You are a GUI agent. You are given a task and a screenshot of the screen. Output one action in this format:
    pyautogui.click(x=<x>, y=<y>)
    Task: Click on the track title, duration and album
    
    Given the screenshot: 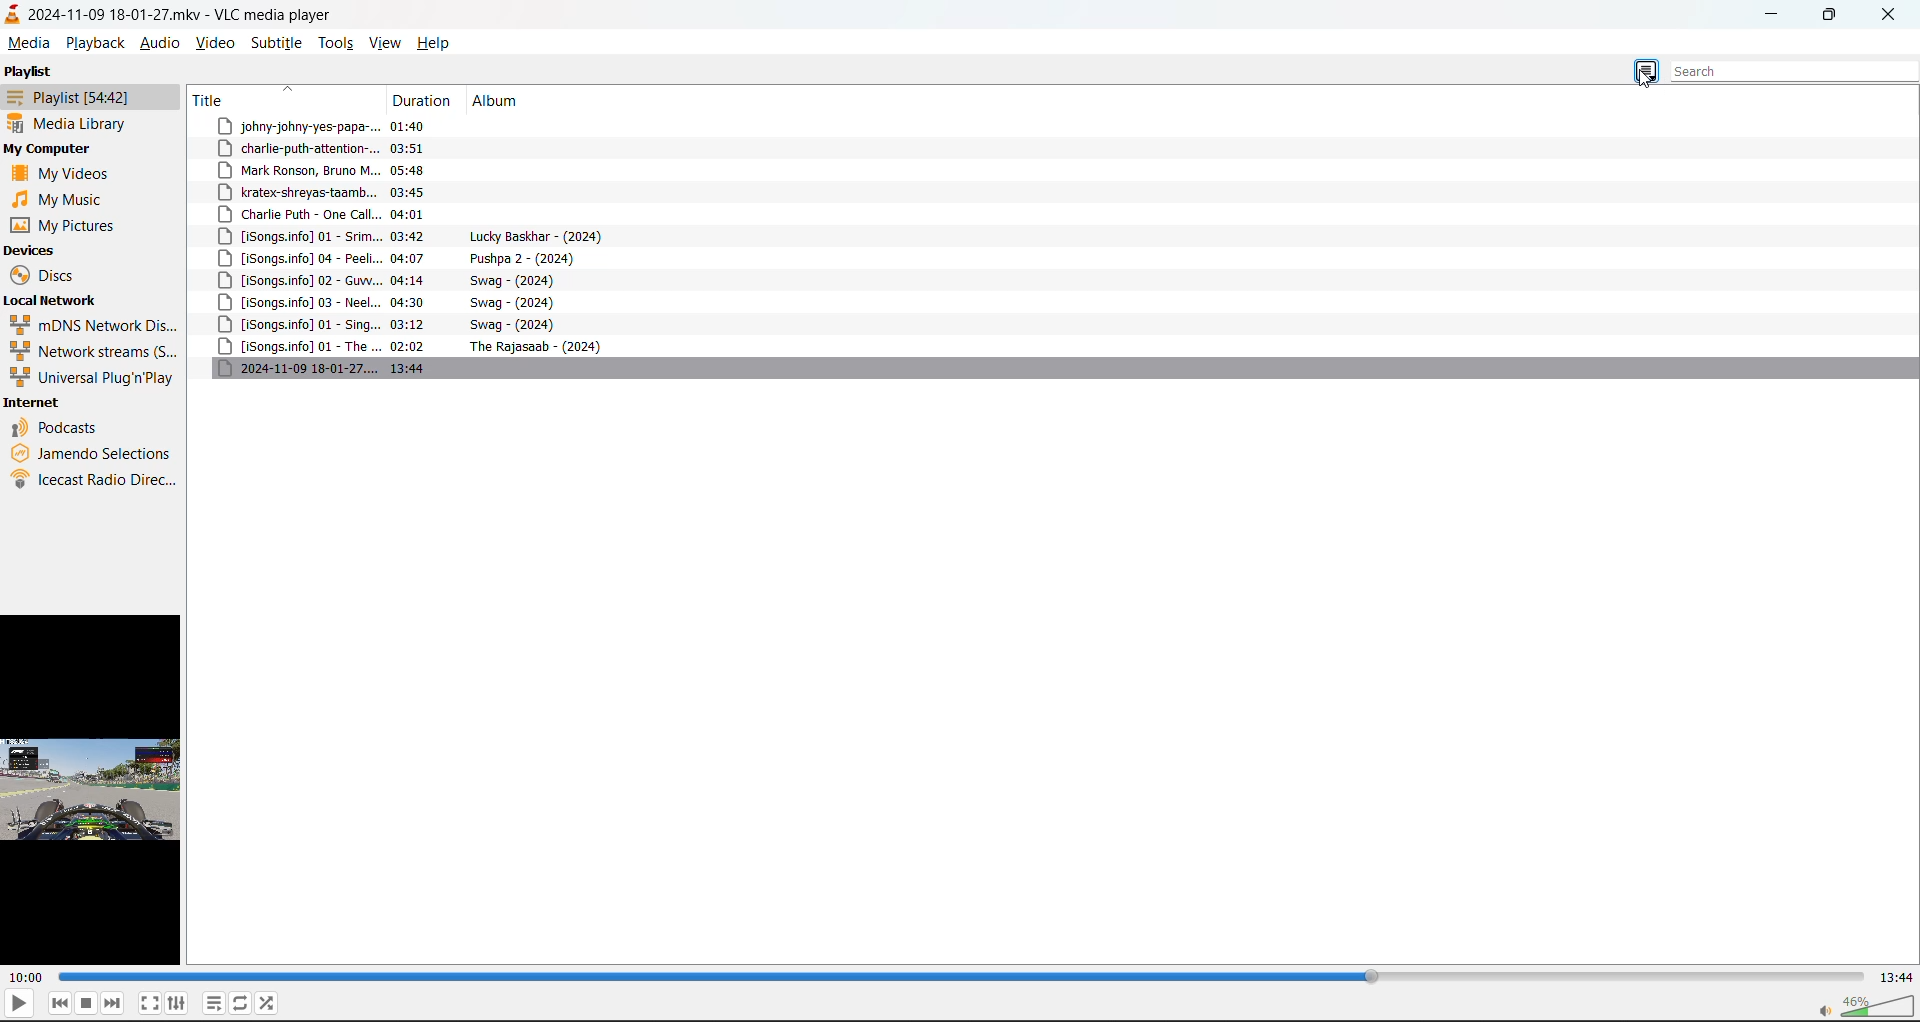 What is the action you would take?
    pyautogui.click(x=424, y=150)
    